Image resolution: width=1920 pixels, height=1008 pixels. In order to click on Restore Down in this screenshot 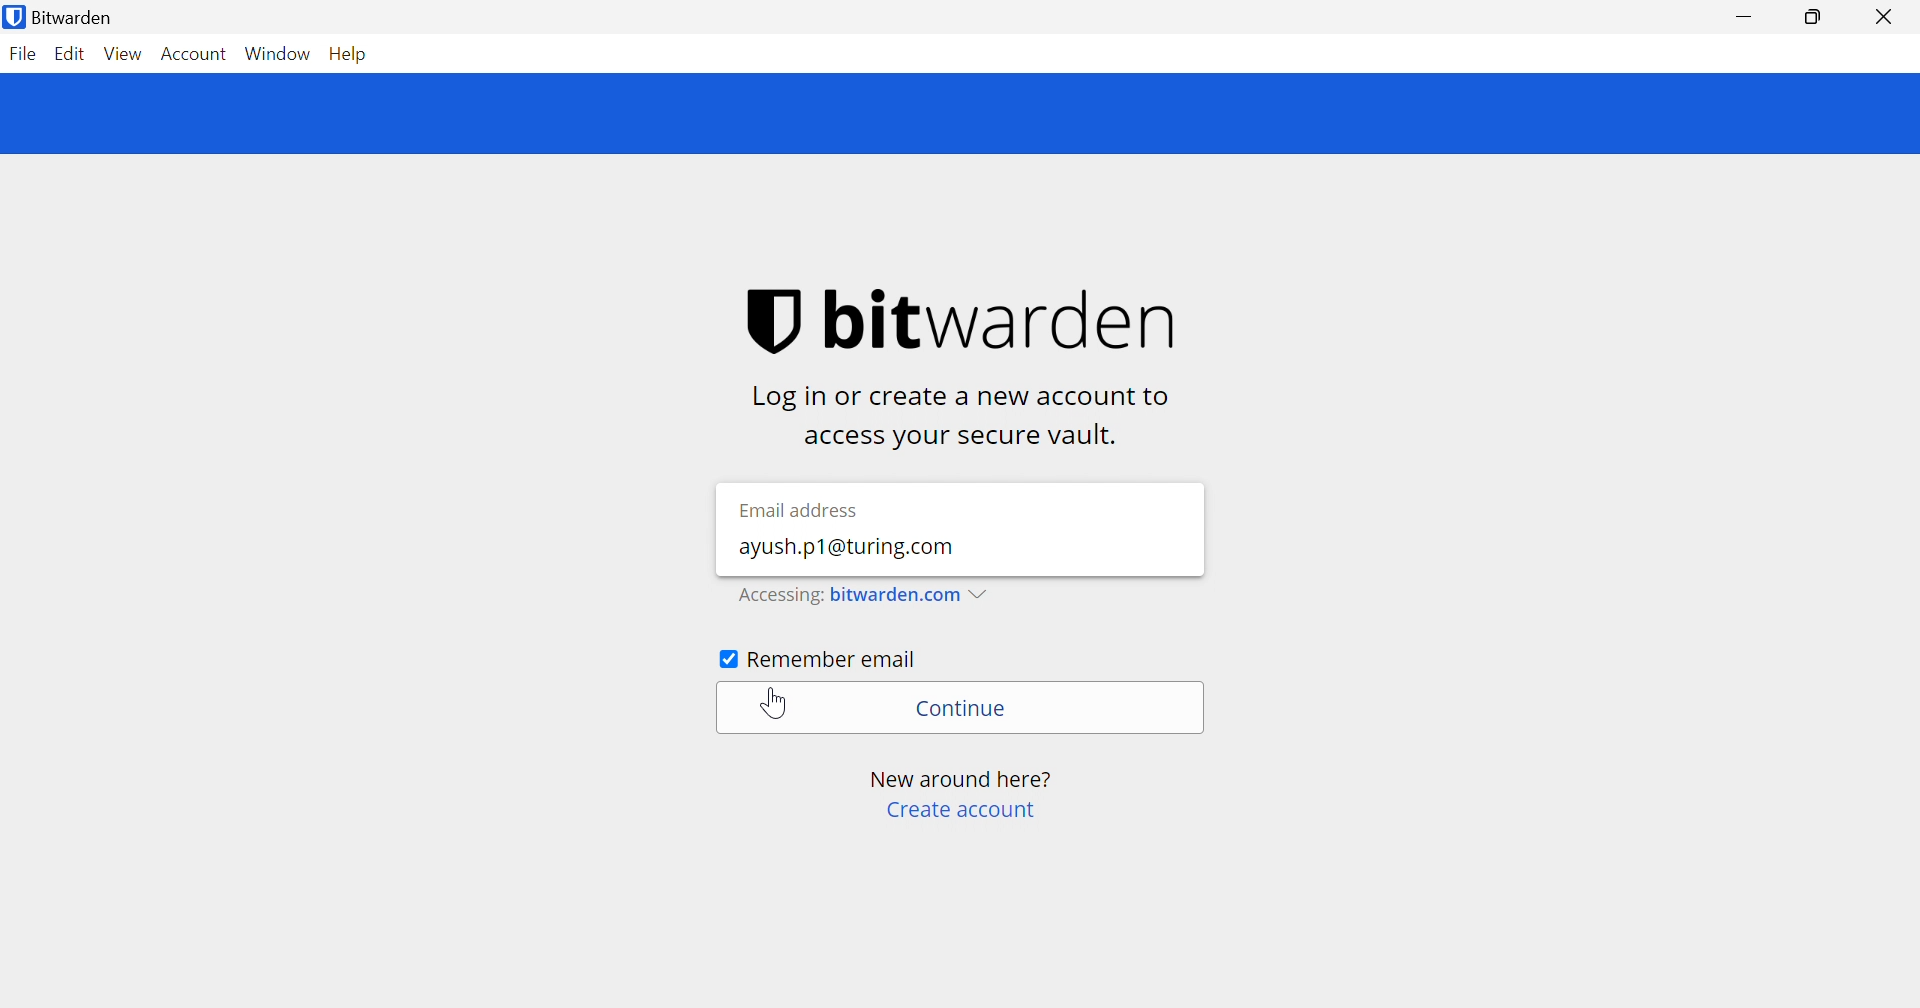, I will do `click(1811, 17)`.